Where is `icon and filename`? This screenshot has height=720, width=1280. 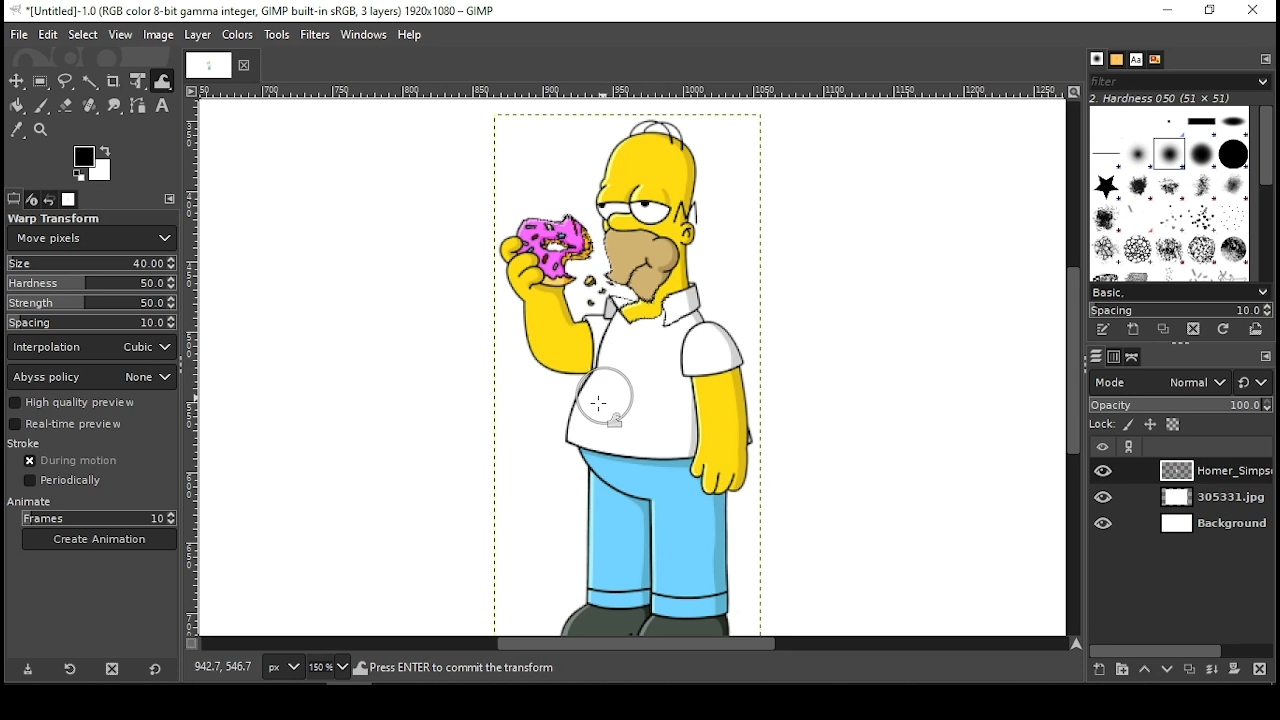
icon and filename is located at coordinates (257, 10).